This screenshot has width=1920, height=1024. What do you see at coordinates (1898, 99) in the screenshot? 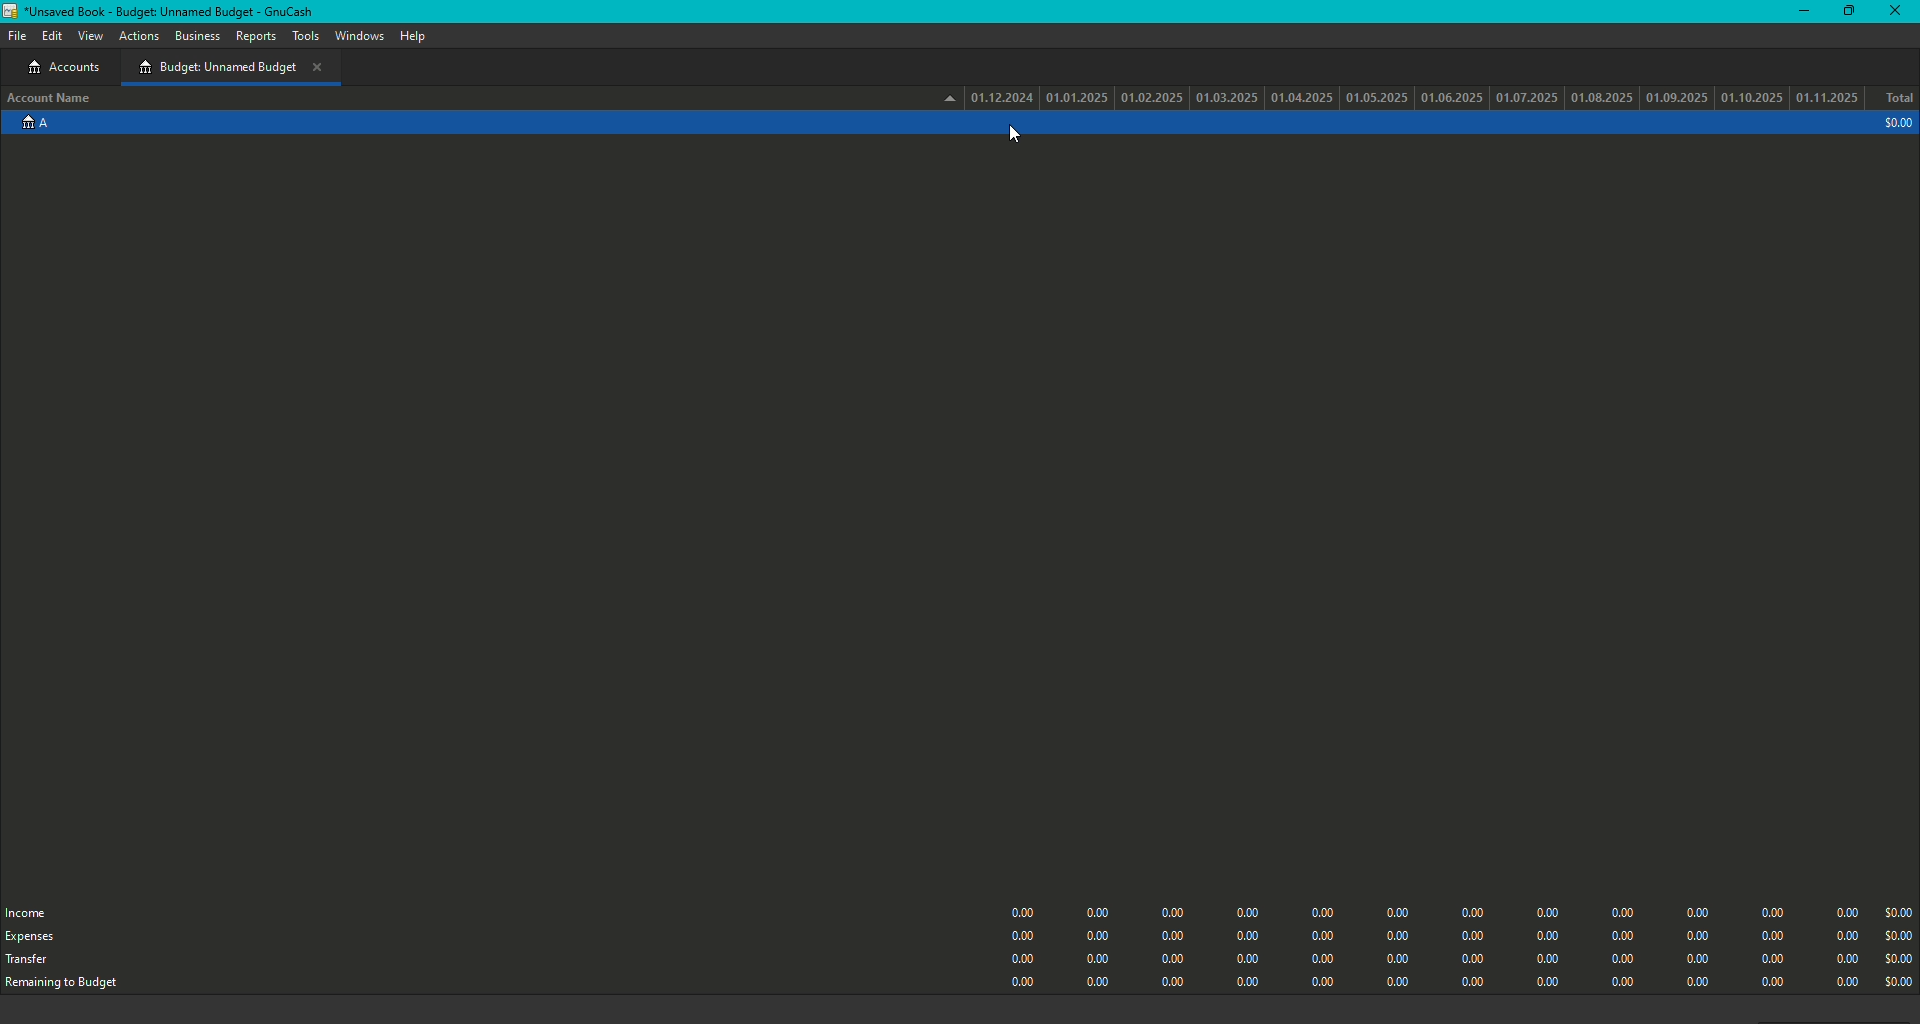
I see `Total` at bounding box center [1898, 99].